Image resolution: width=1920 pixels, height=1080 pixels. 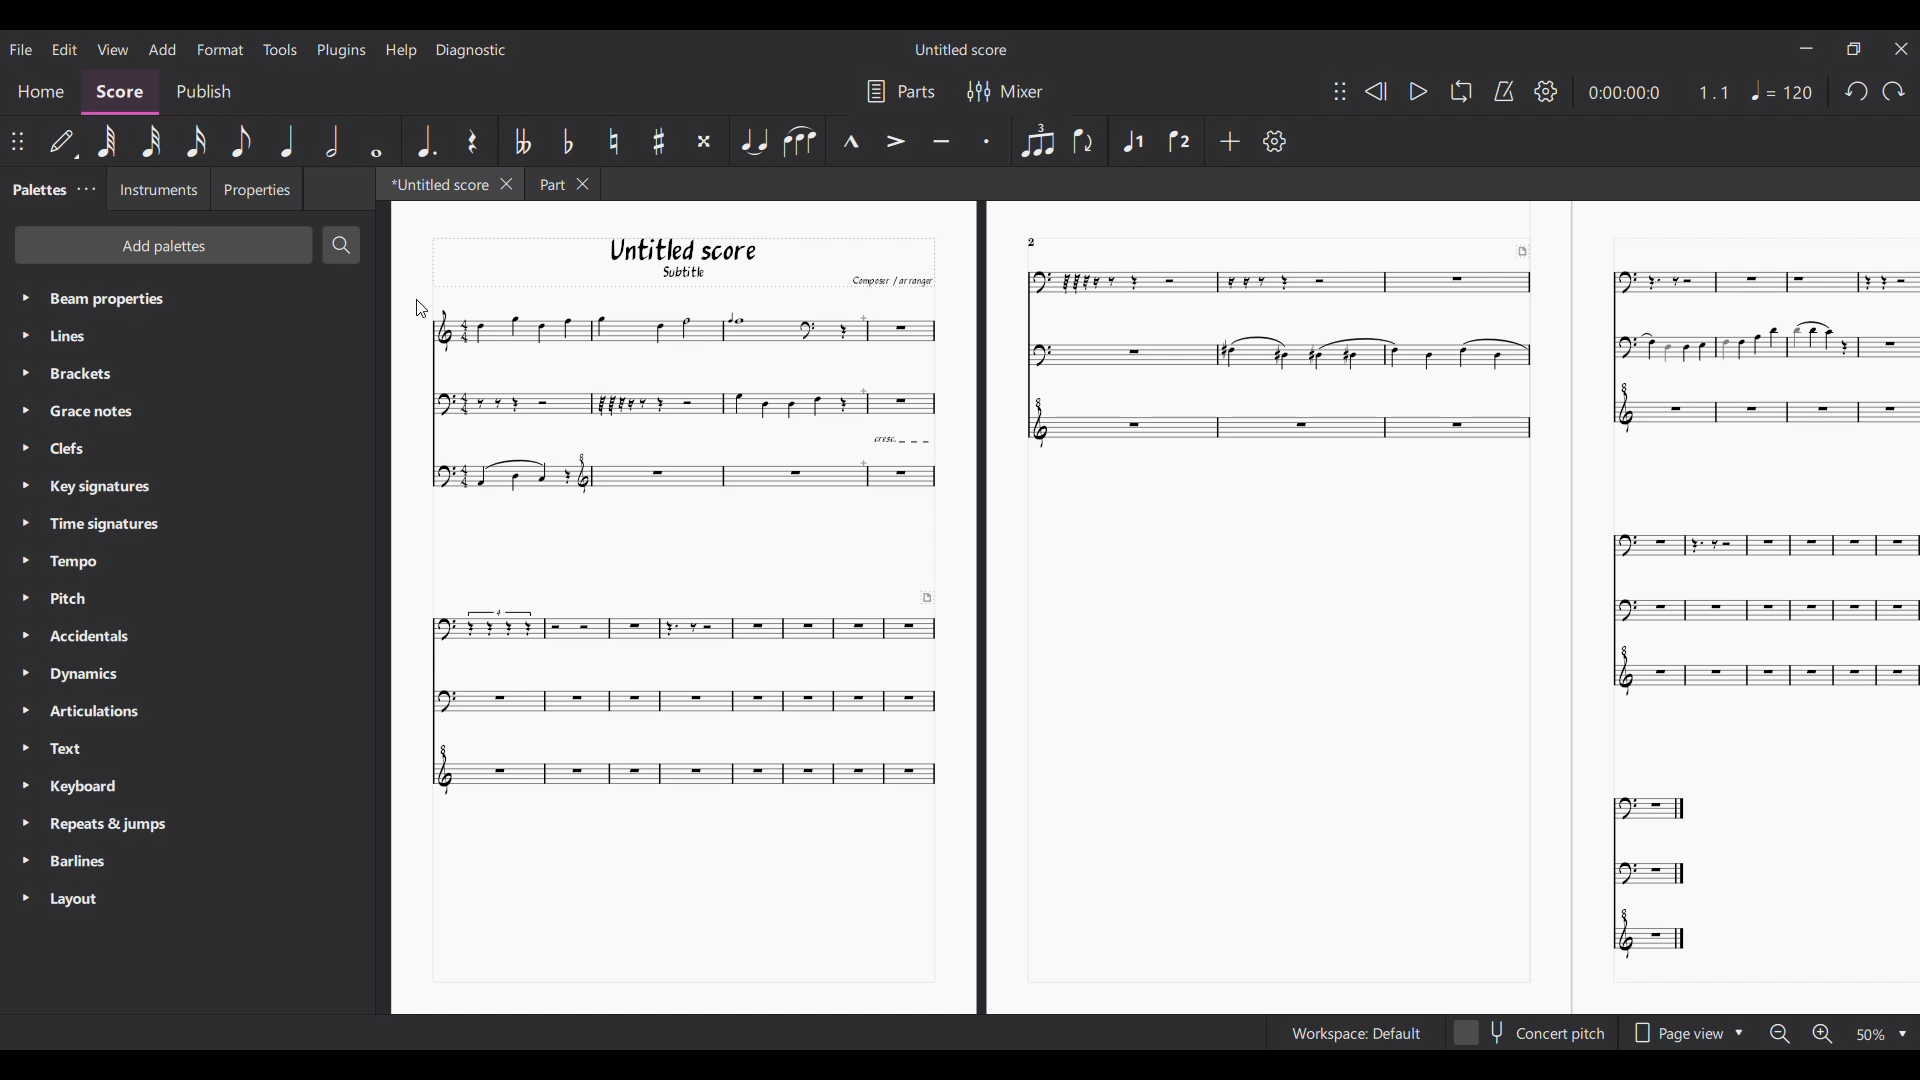 I want to click on Zoom options, so click(x=1870, y=1035).